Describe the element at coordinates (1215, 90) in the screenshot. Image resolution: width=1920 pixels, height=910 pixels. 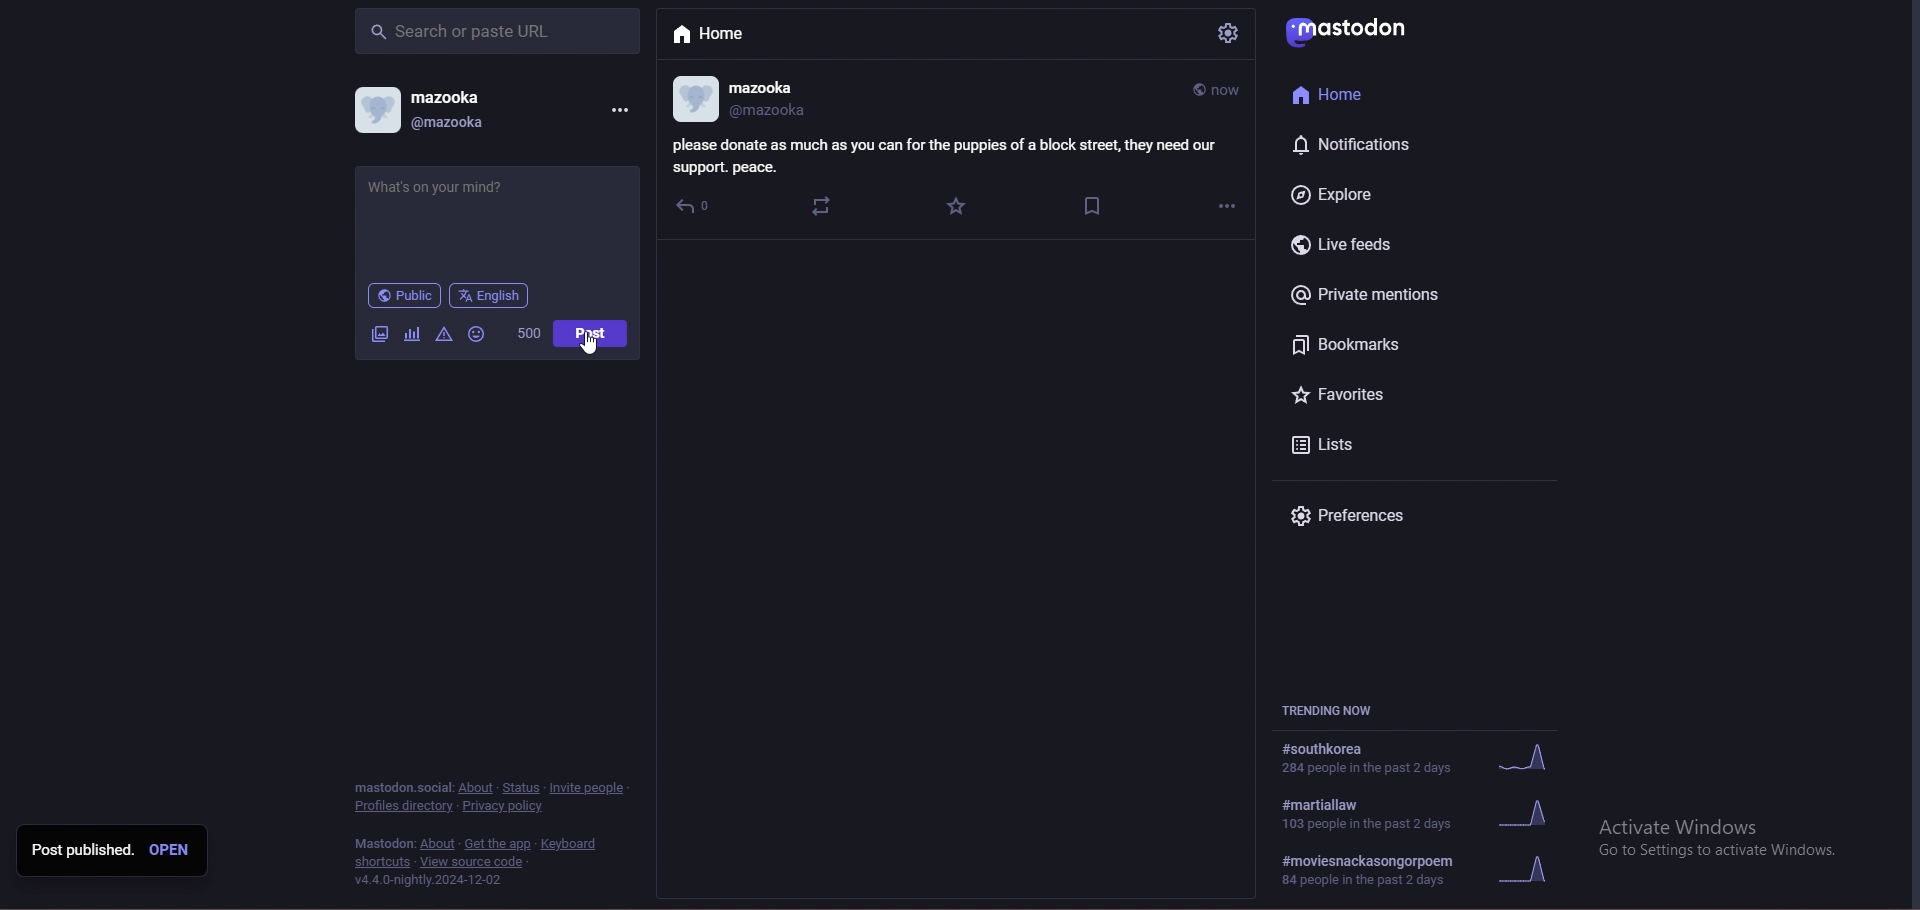
I see `time` at that location.